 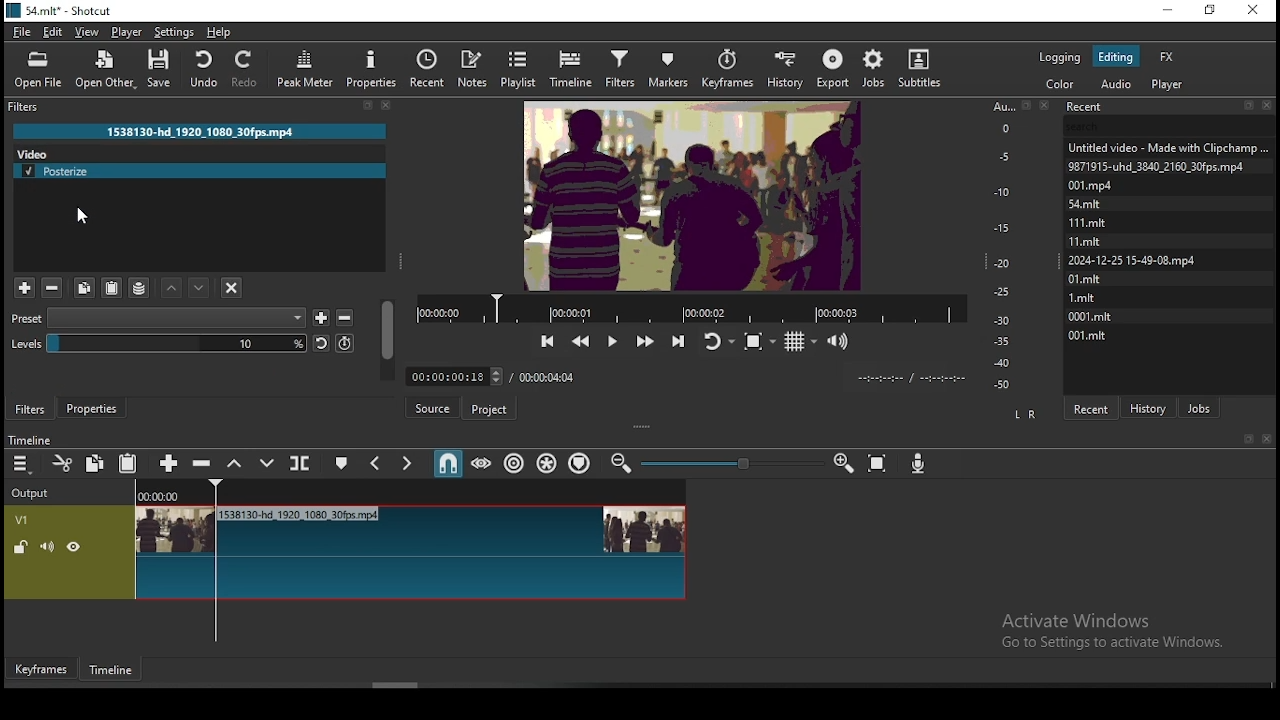 I want to click on toggle player looping, so click(x=717, y=339).